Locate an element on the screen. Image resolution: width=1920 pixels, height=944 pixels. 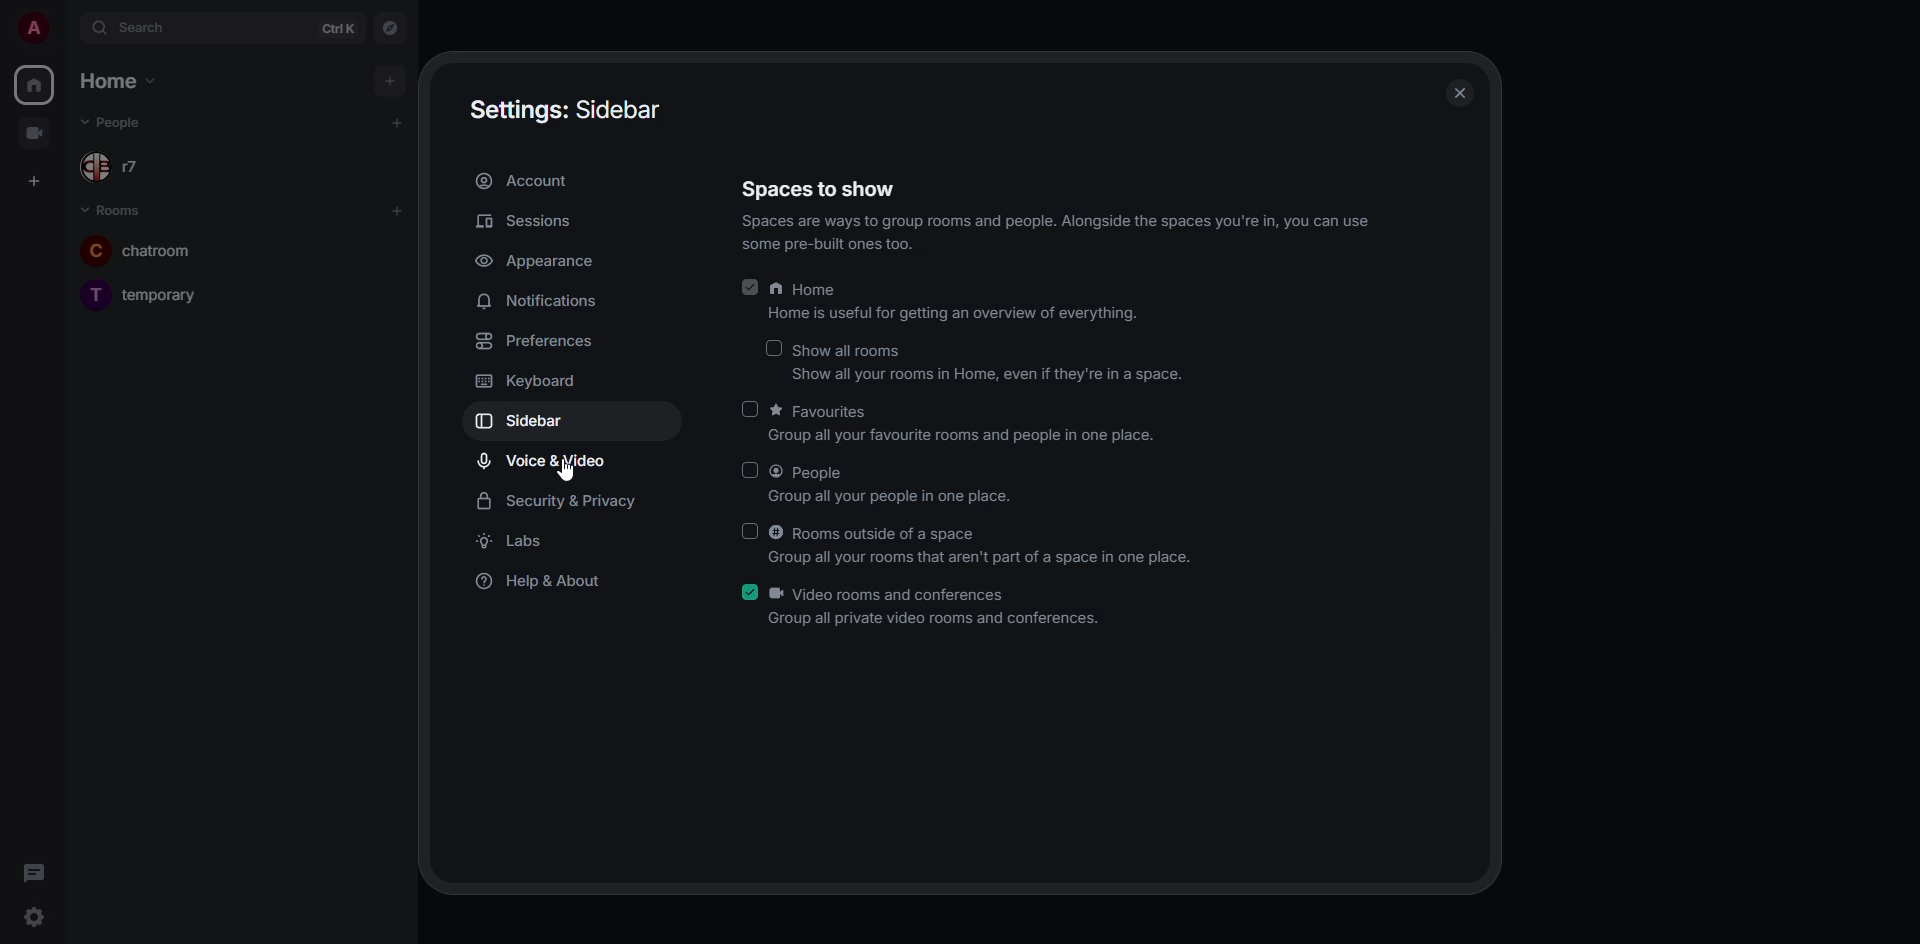
navigator is located at coordinates (390, 31).